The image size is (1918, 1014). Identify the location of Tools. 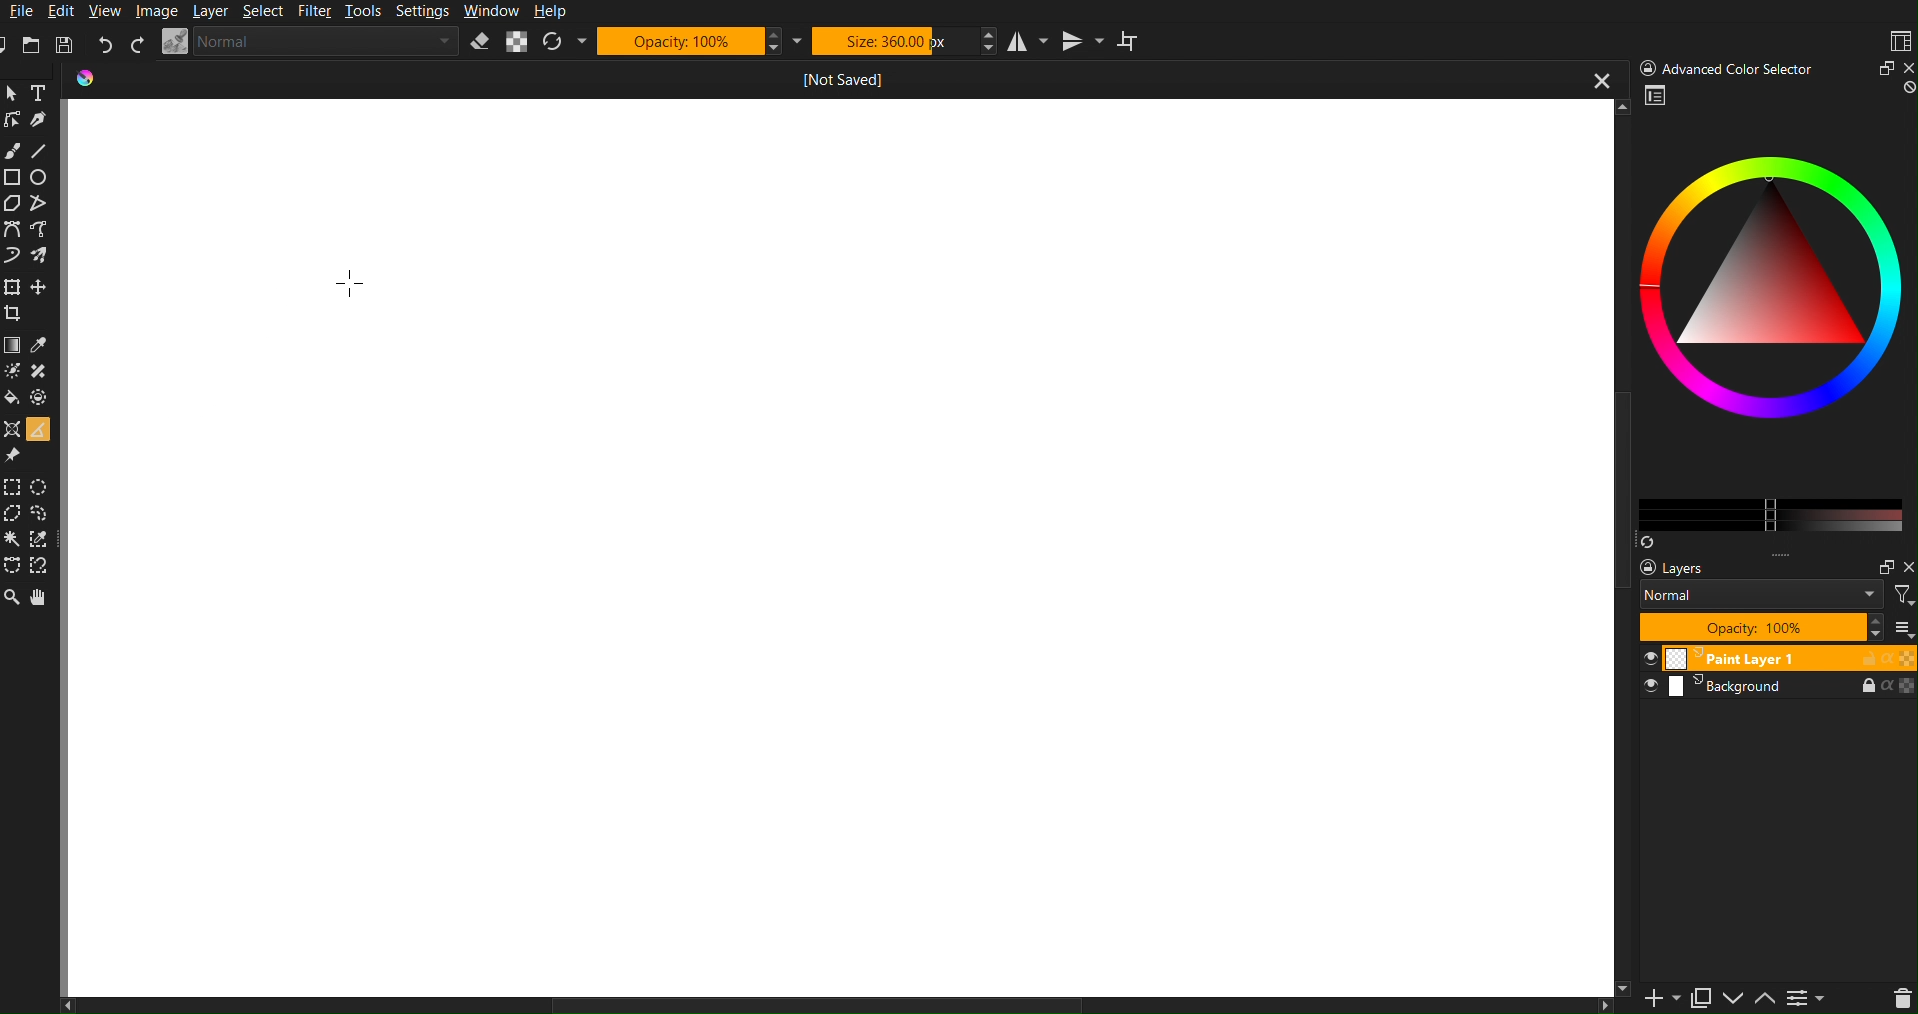
(366, 13).